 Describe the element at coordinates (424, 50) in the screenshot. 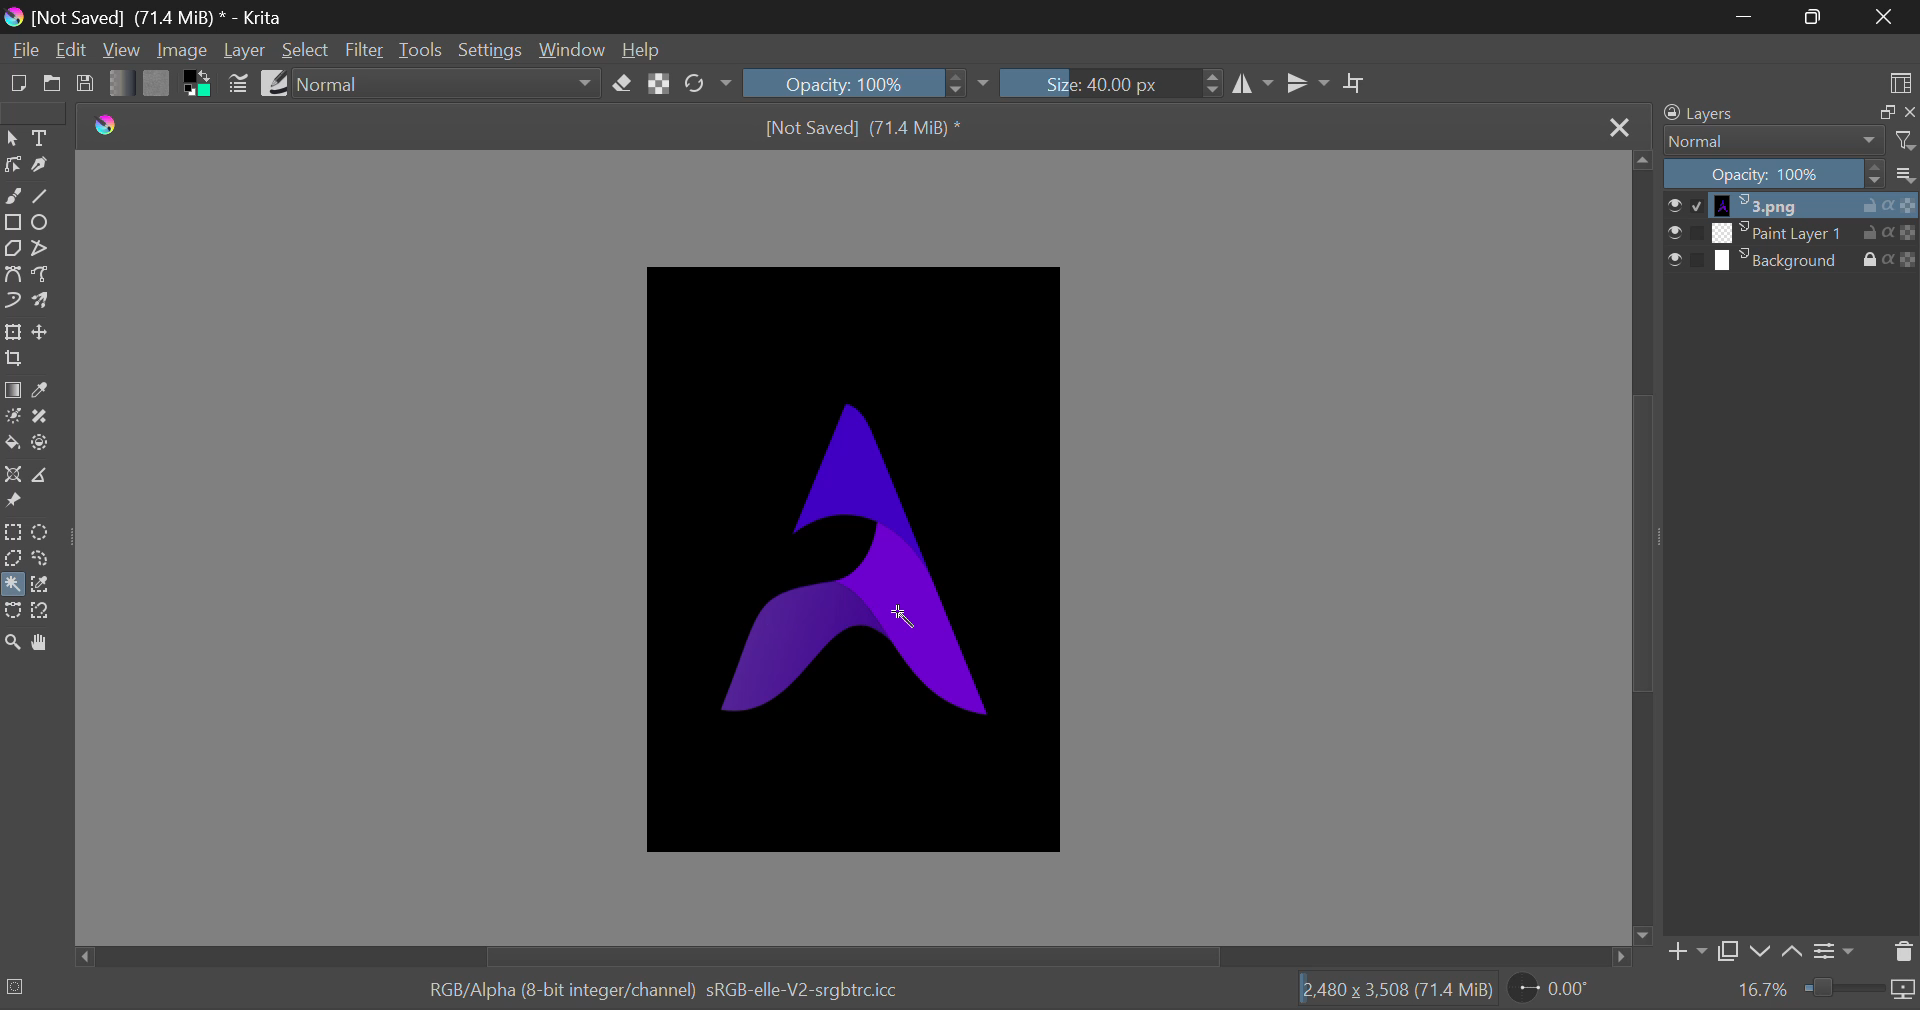

I see `Tools` at that location.